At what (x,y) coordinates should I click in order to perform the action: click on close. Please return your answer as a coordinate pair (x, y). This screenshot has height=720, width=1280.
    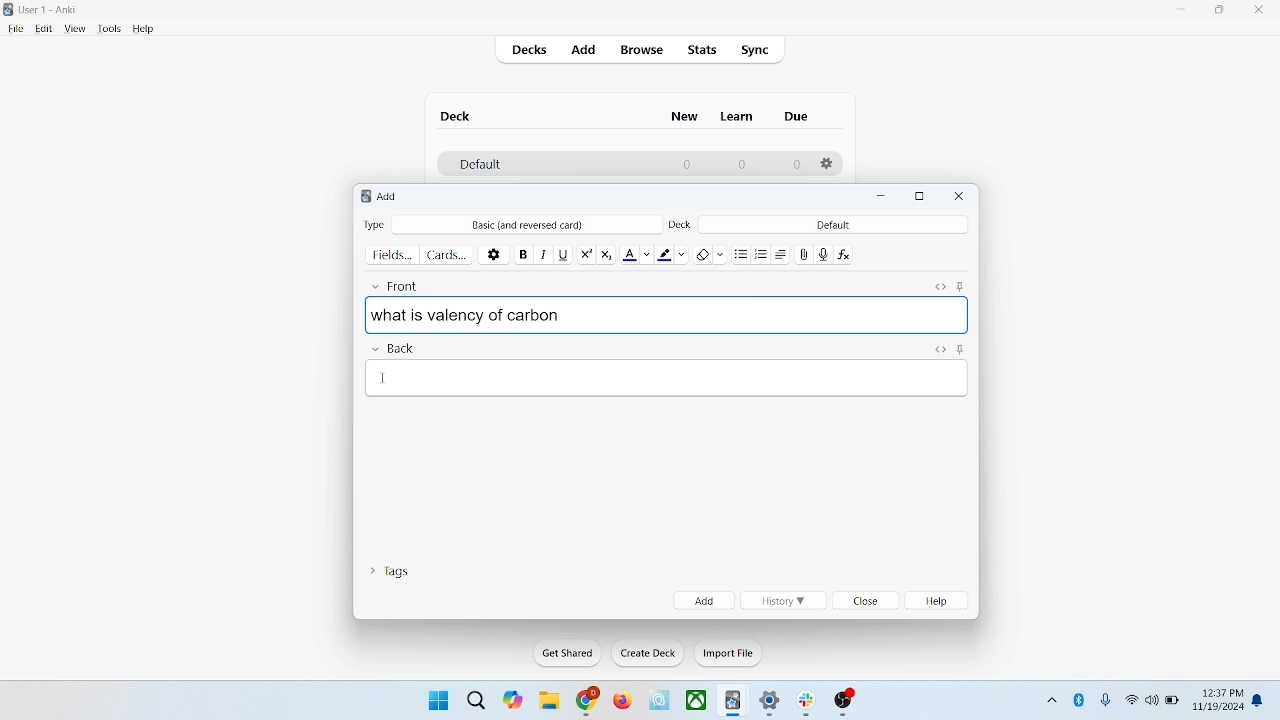
    Looking at the image, I should click on (1263, 12).